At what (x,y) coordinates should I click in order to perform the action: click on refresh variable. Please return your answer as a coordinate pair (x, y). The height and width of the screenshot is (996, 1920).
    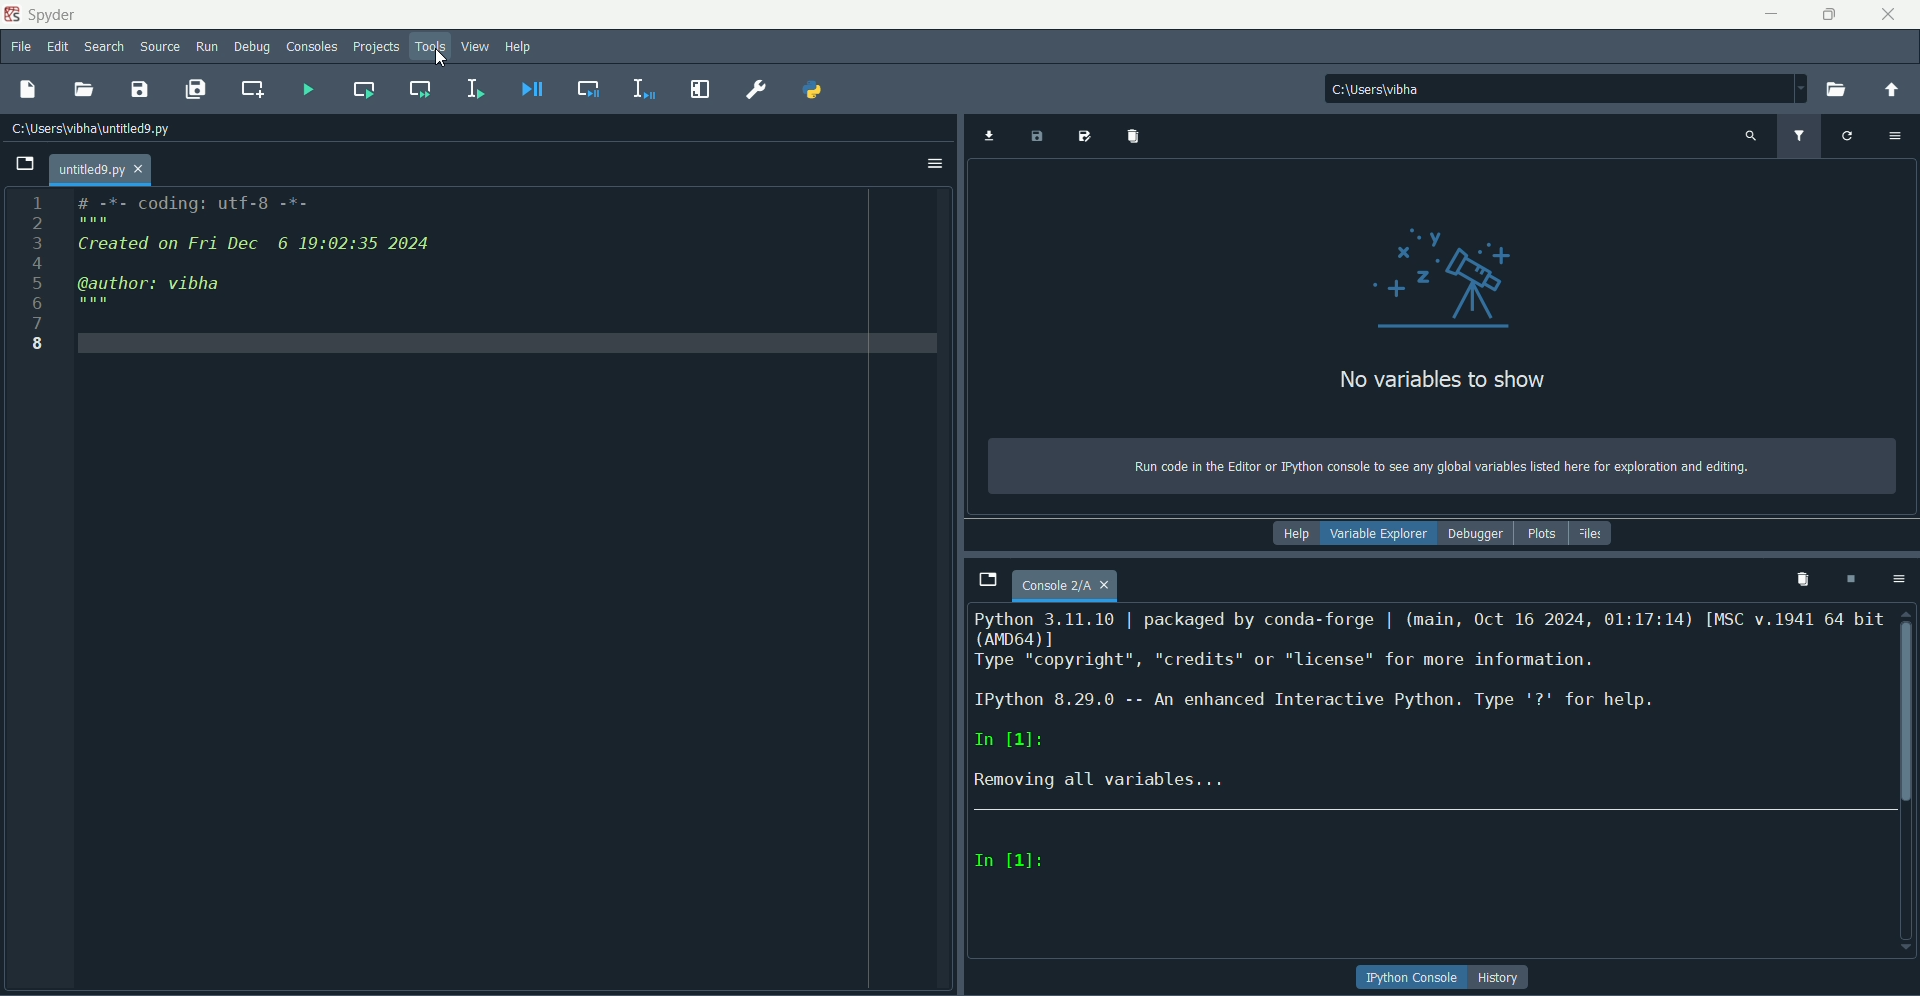
    Looking at the image, I should click on (1847, 134).